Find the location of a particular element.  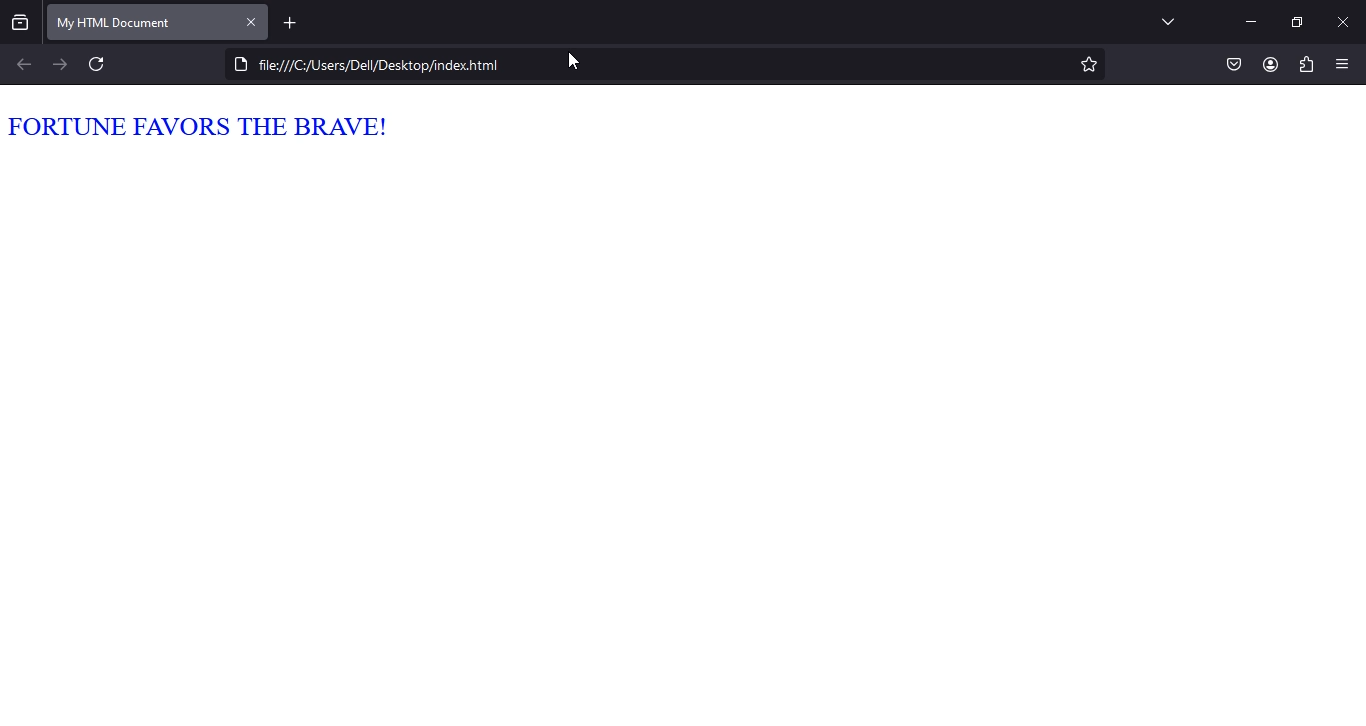

backward is located at coordinates (21, 64).